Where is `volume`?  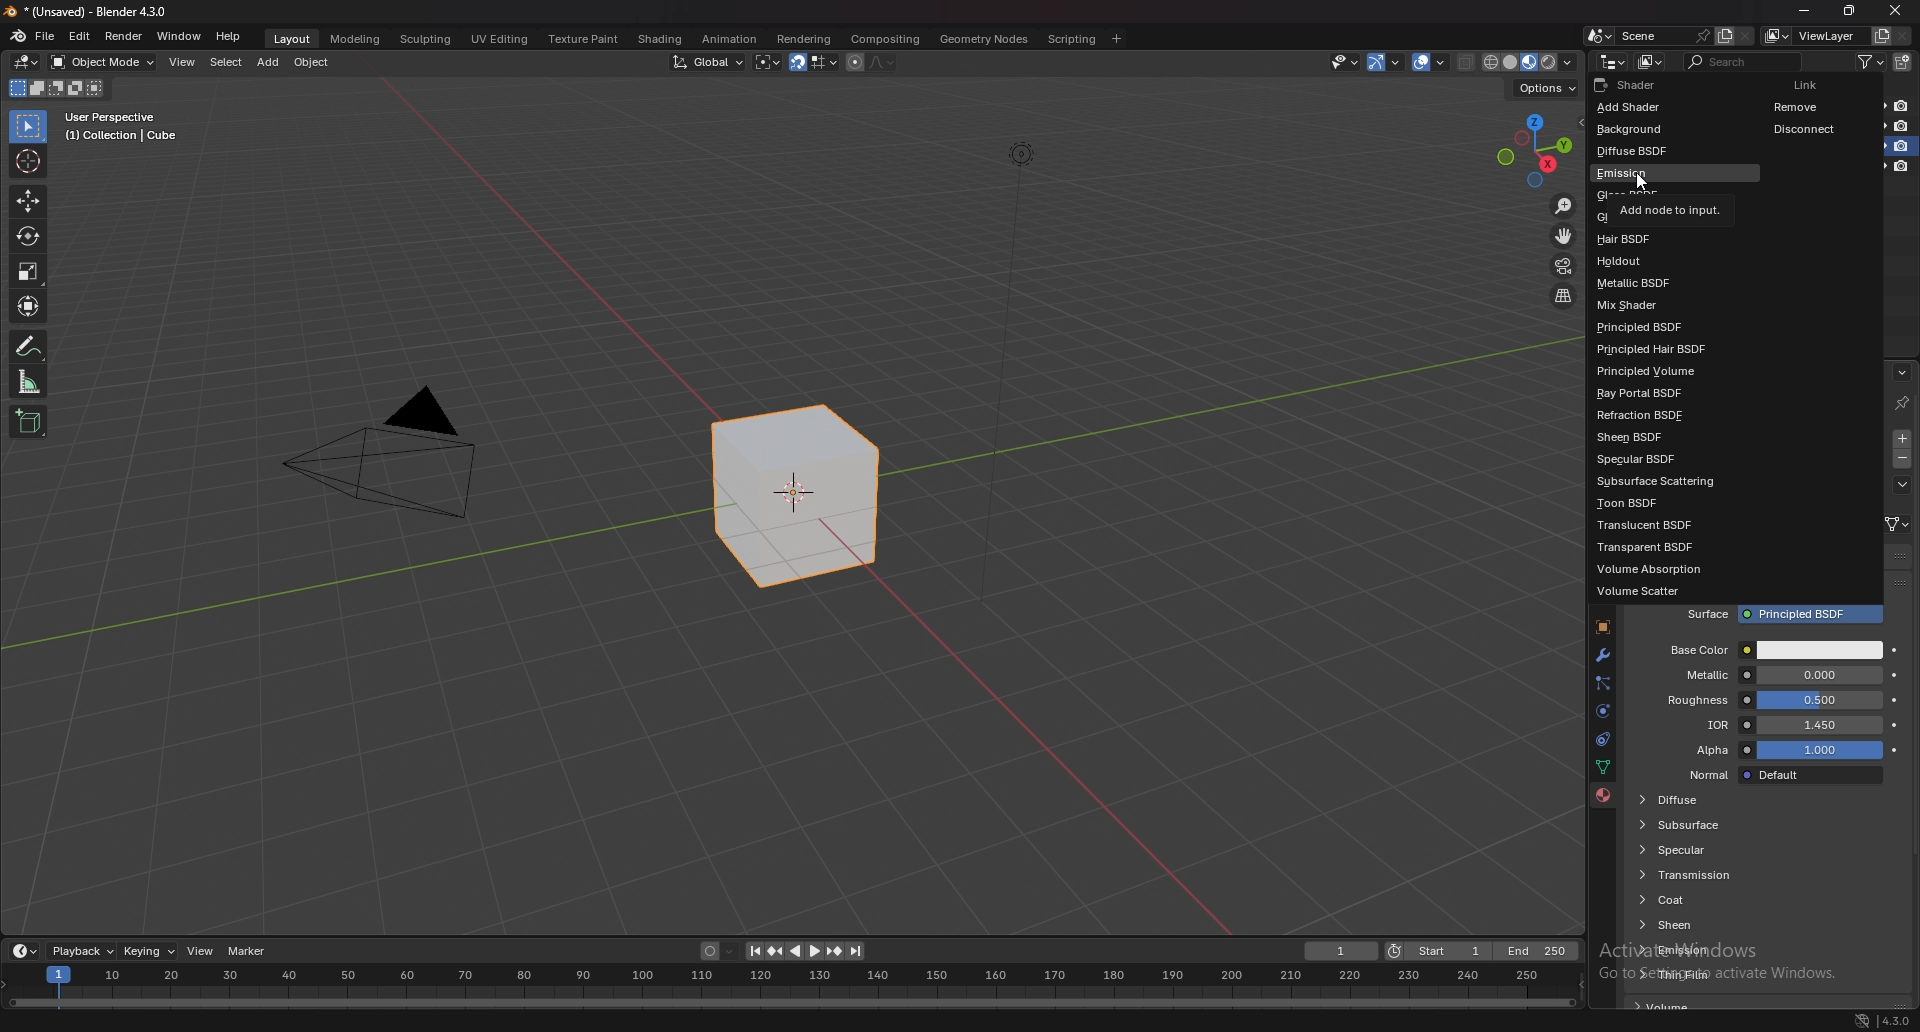 volume is located at coordinates (1666, 1006).